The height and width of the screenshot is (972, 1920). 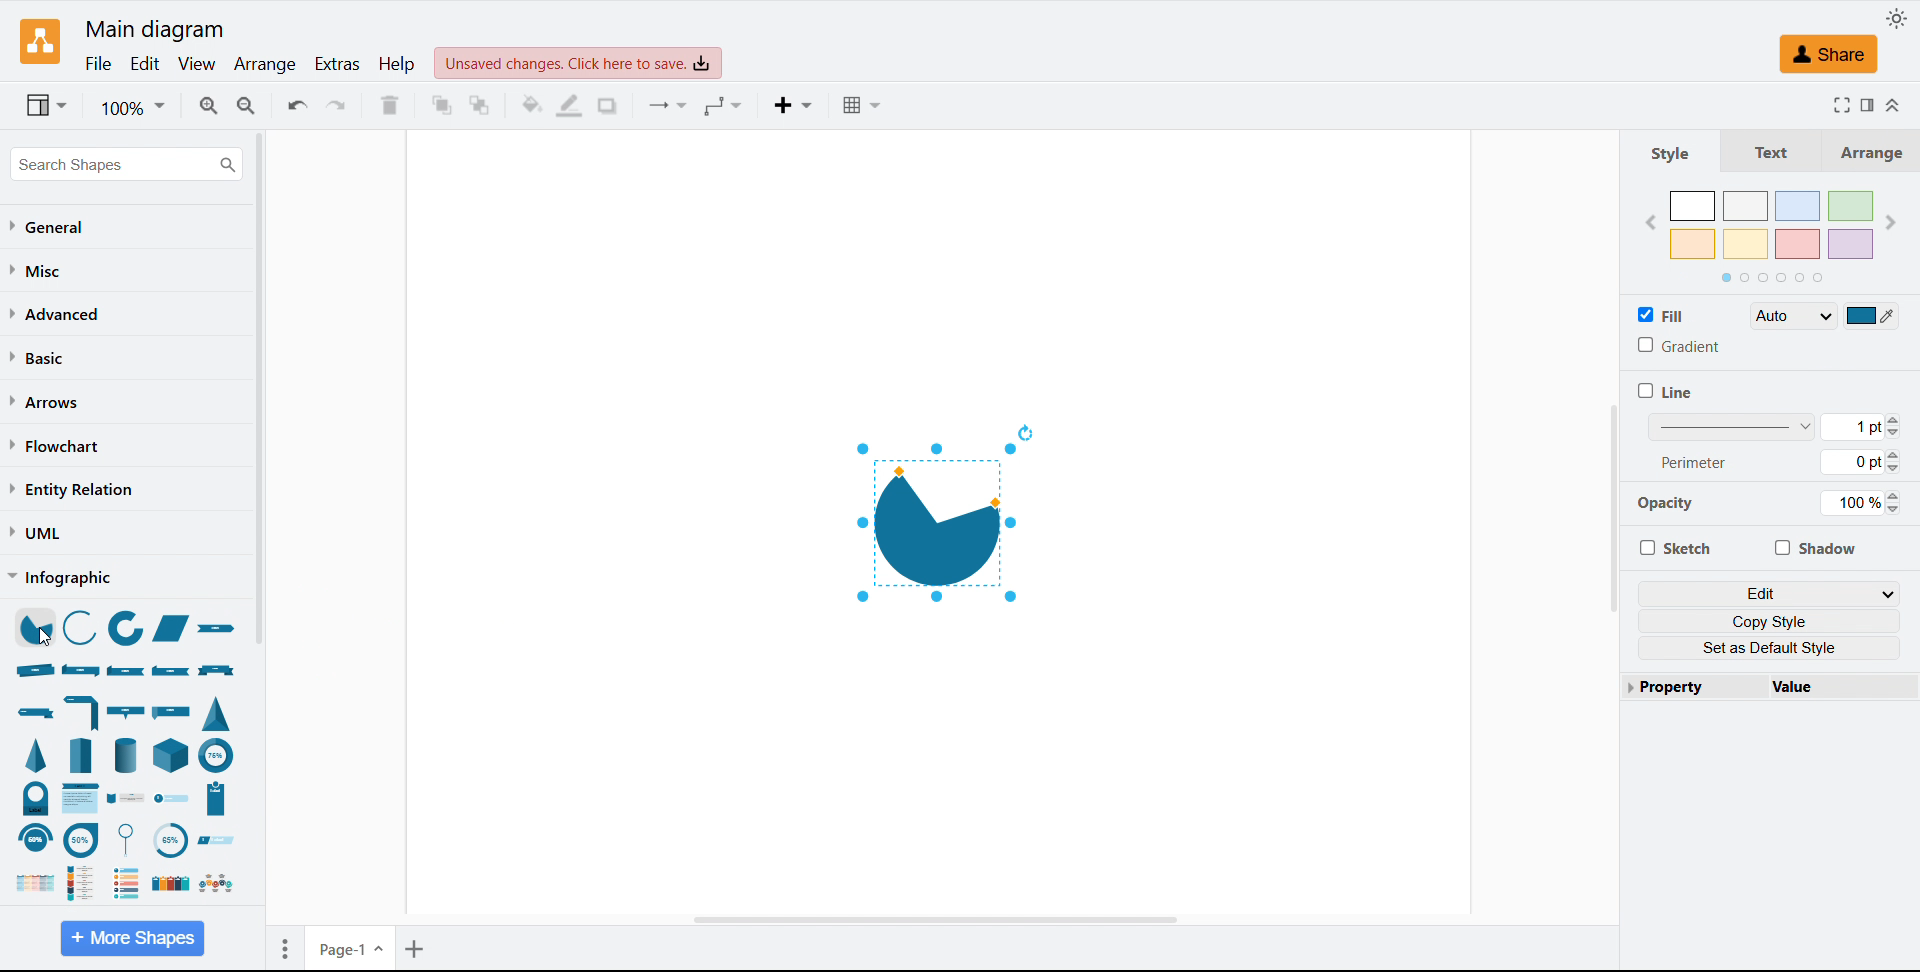 I want to click on flag, so click(x=168, y=713).